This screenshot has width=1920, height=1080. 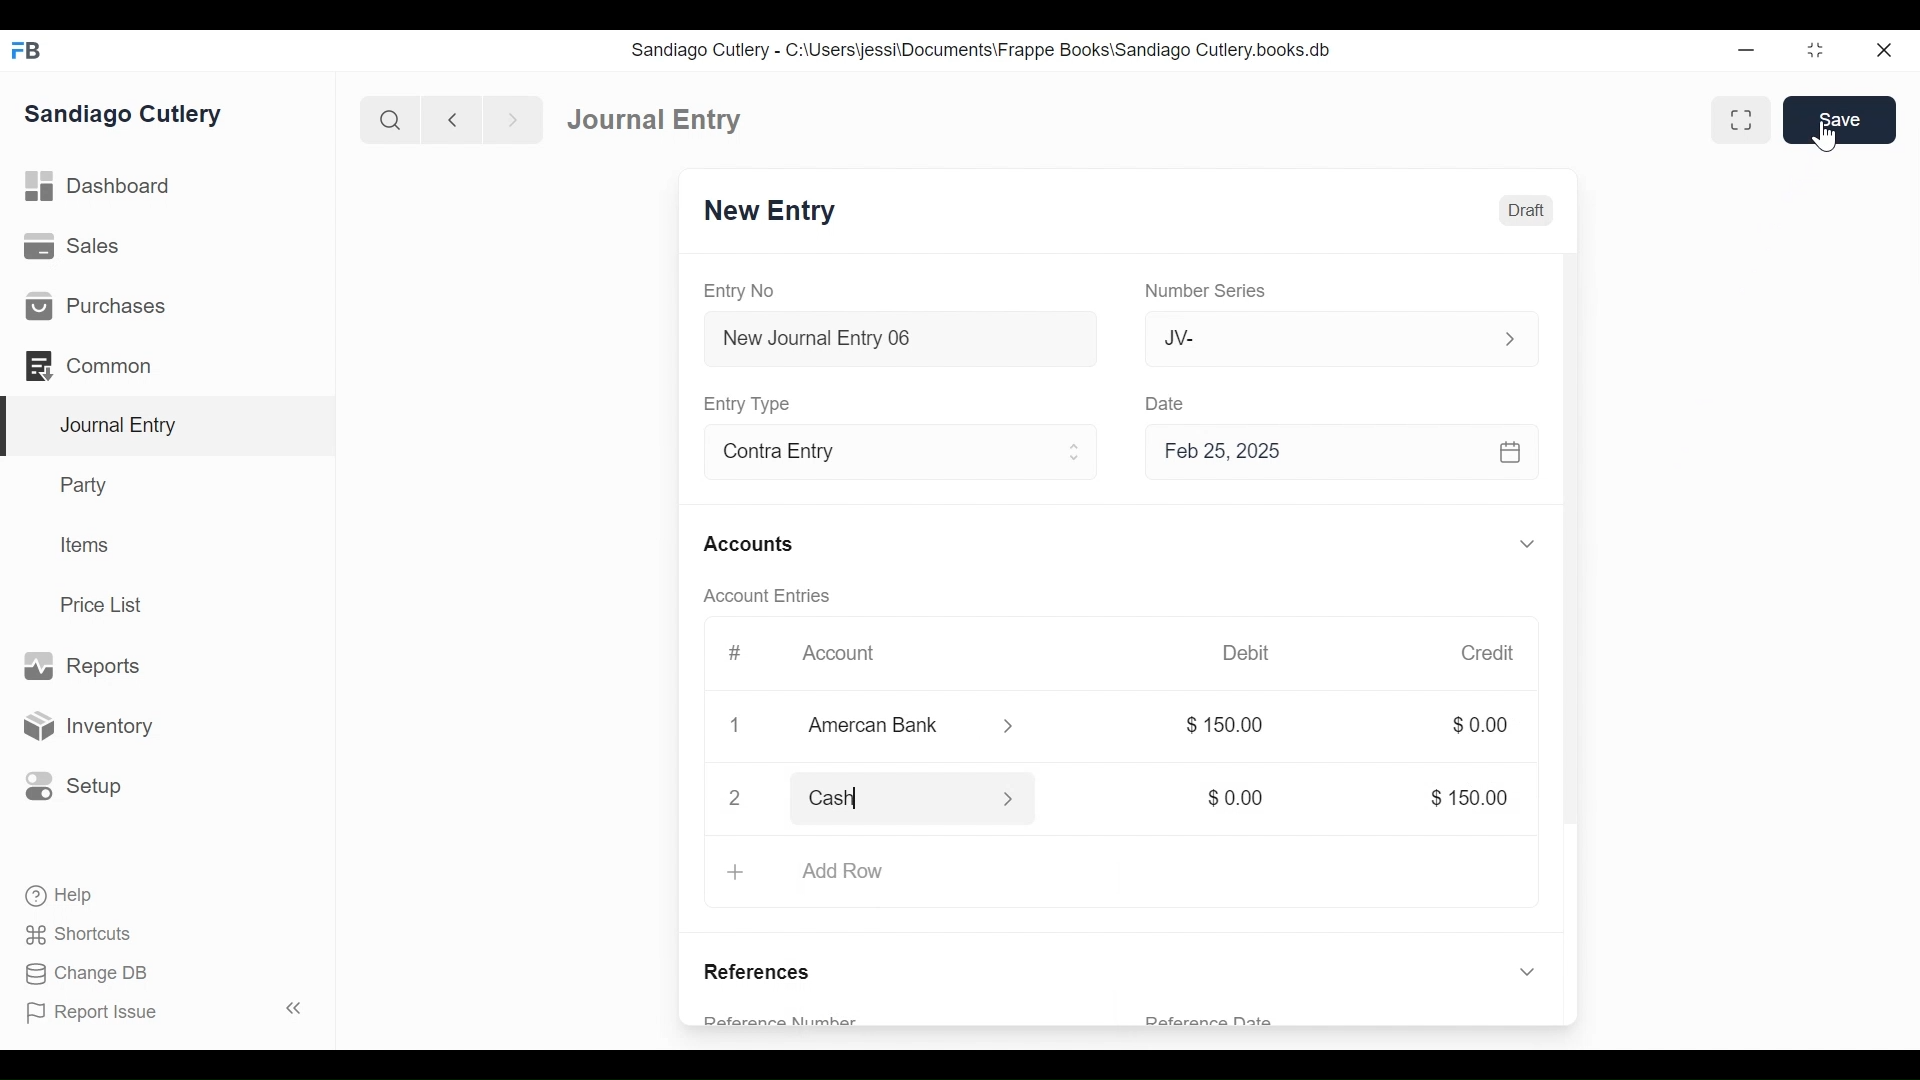 I want to click on Save, so click(x=1839, y=119).